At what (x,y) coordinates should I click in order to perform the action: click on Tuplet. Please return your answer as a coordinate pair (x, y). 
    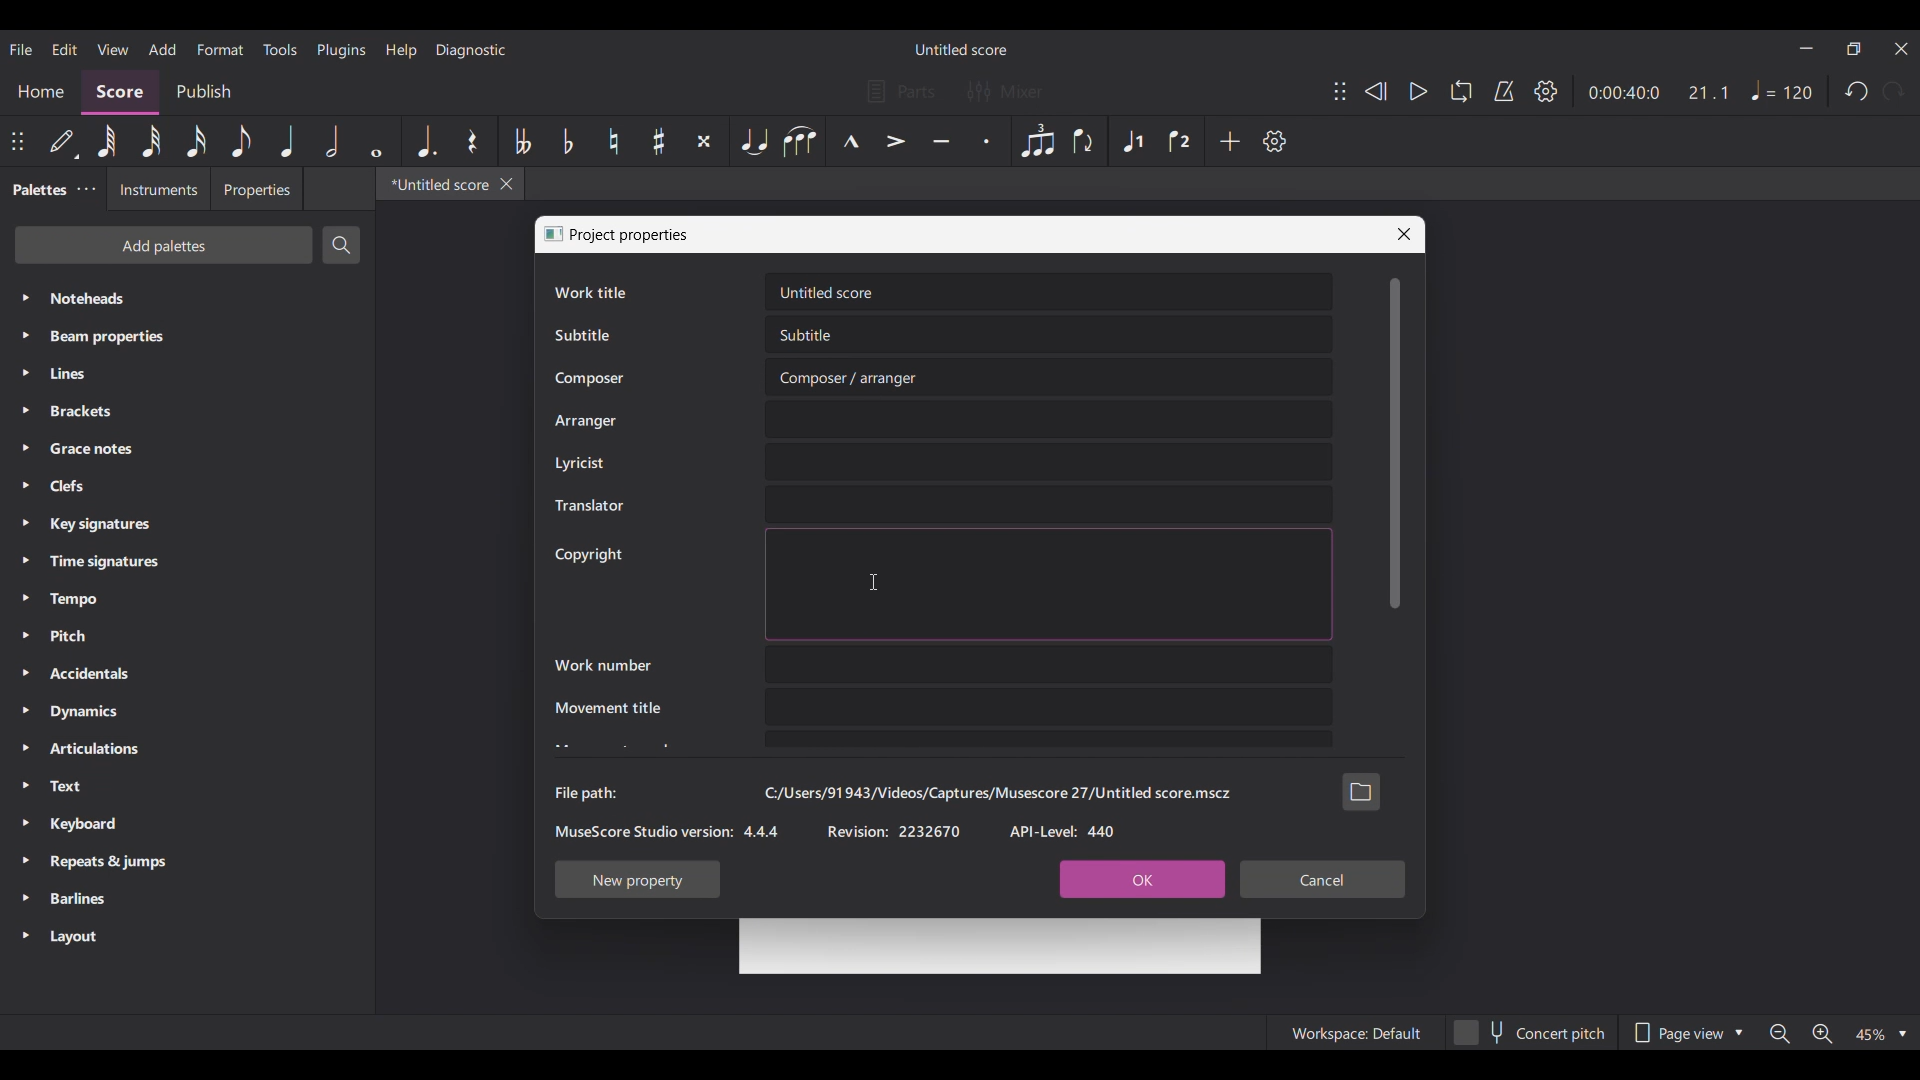
    Looking at the image, I should click on (1037, 141).